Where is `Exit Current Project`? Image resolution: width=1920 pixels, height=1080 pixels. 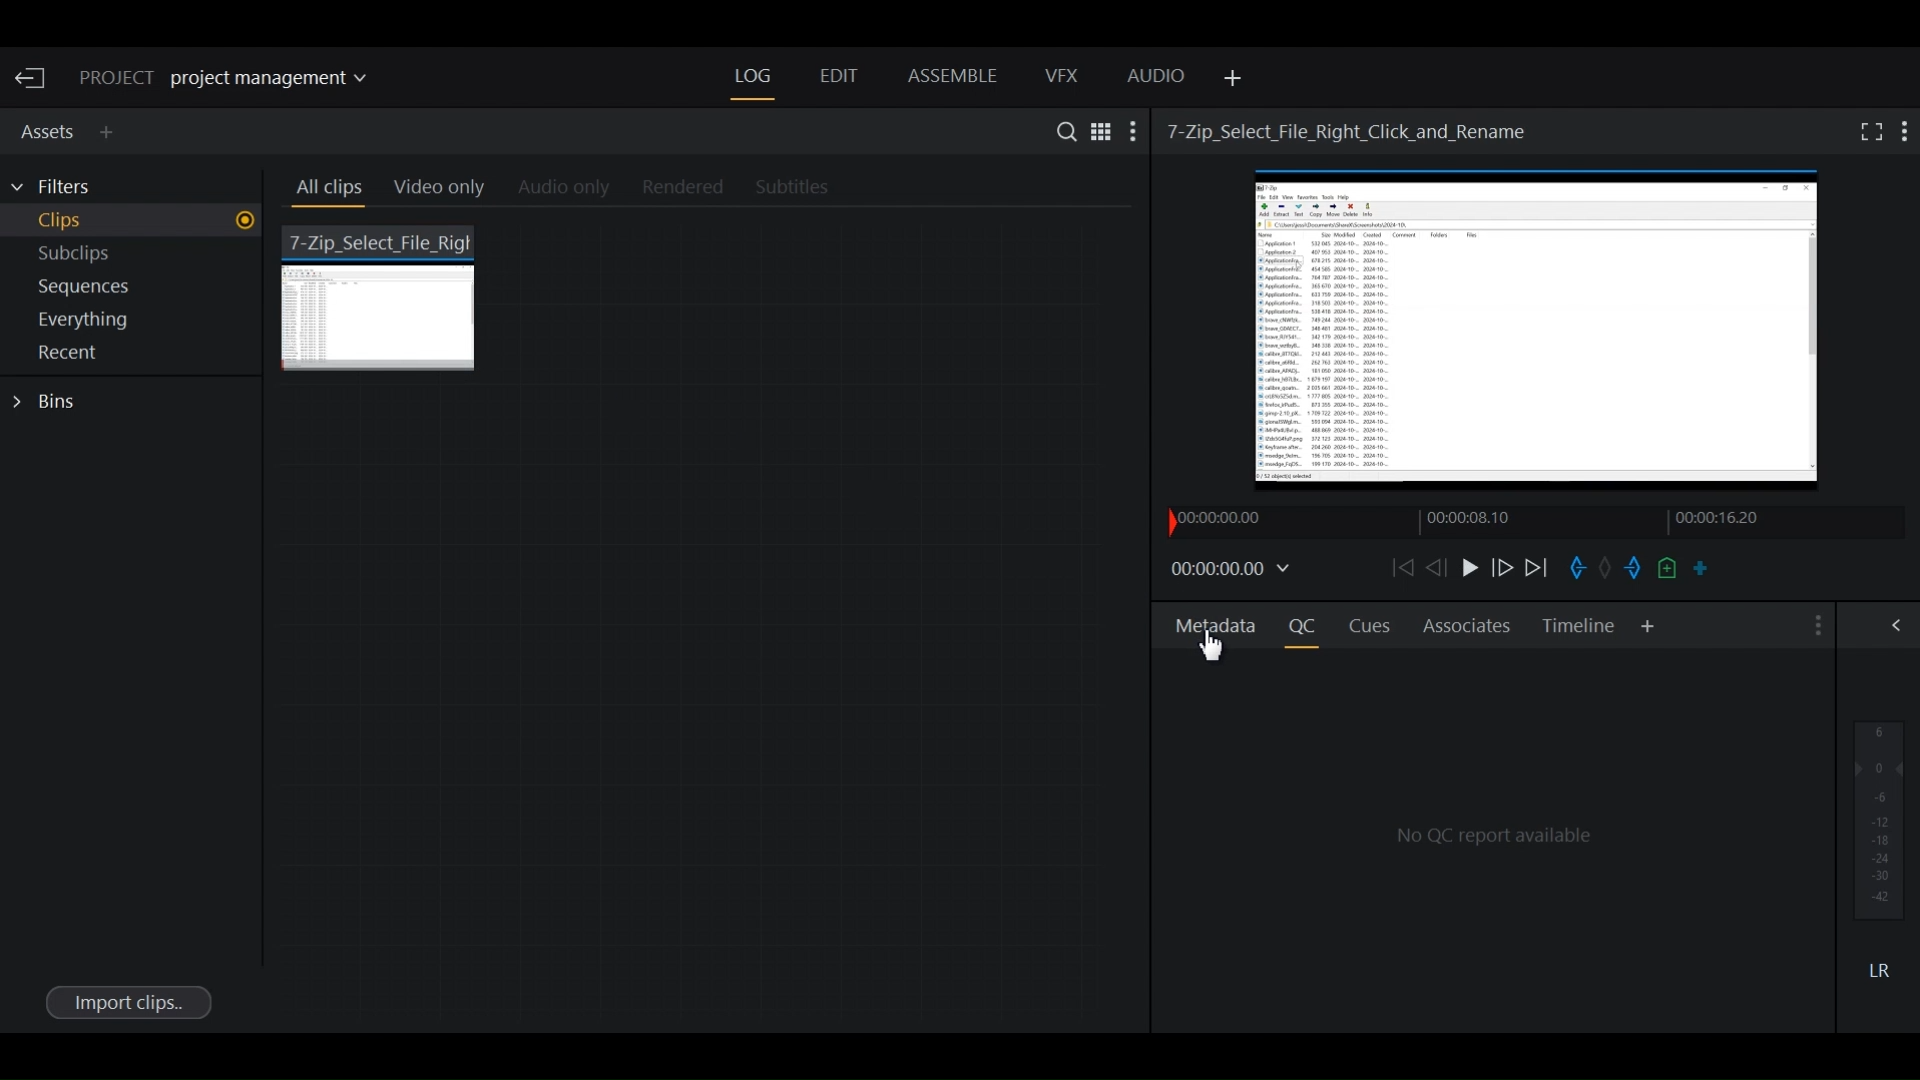
Exit Current Project is located at coordinates (34, 79).